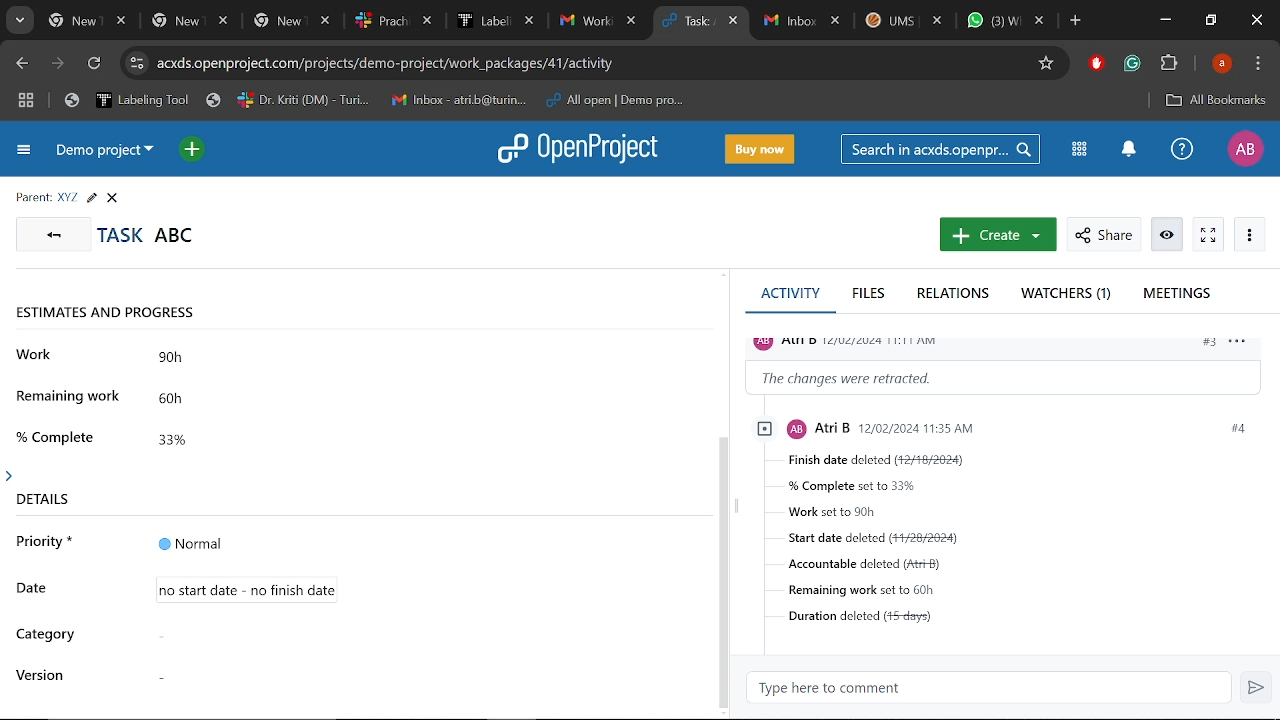 The height and width of the screenshot is (720, 1280). What do you see at coordinates (28, 100) in the screenshot?
I see `Tab groups` at bounding box center [28, 100].